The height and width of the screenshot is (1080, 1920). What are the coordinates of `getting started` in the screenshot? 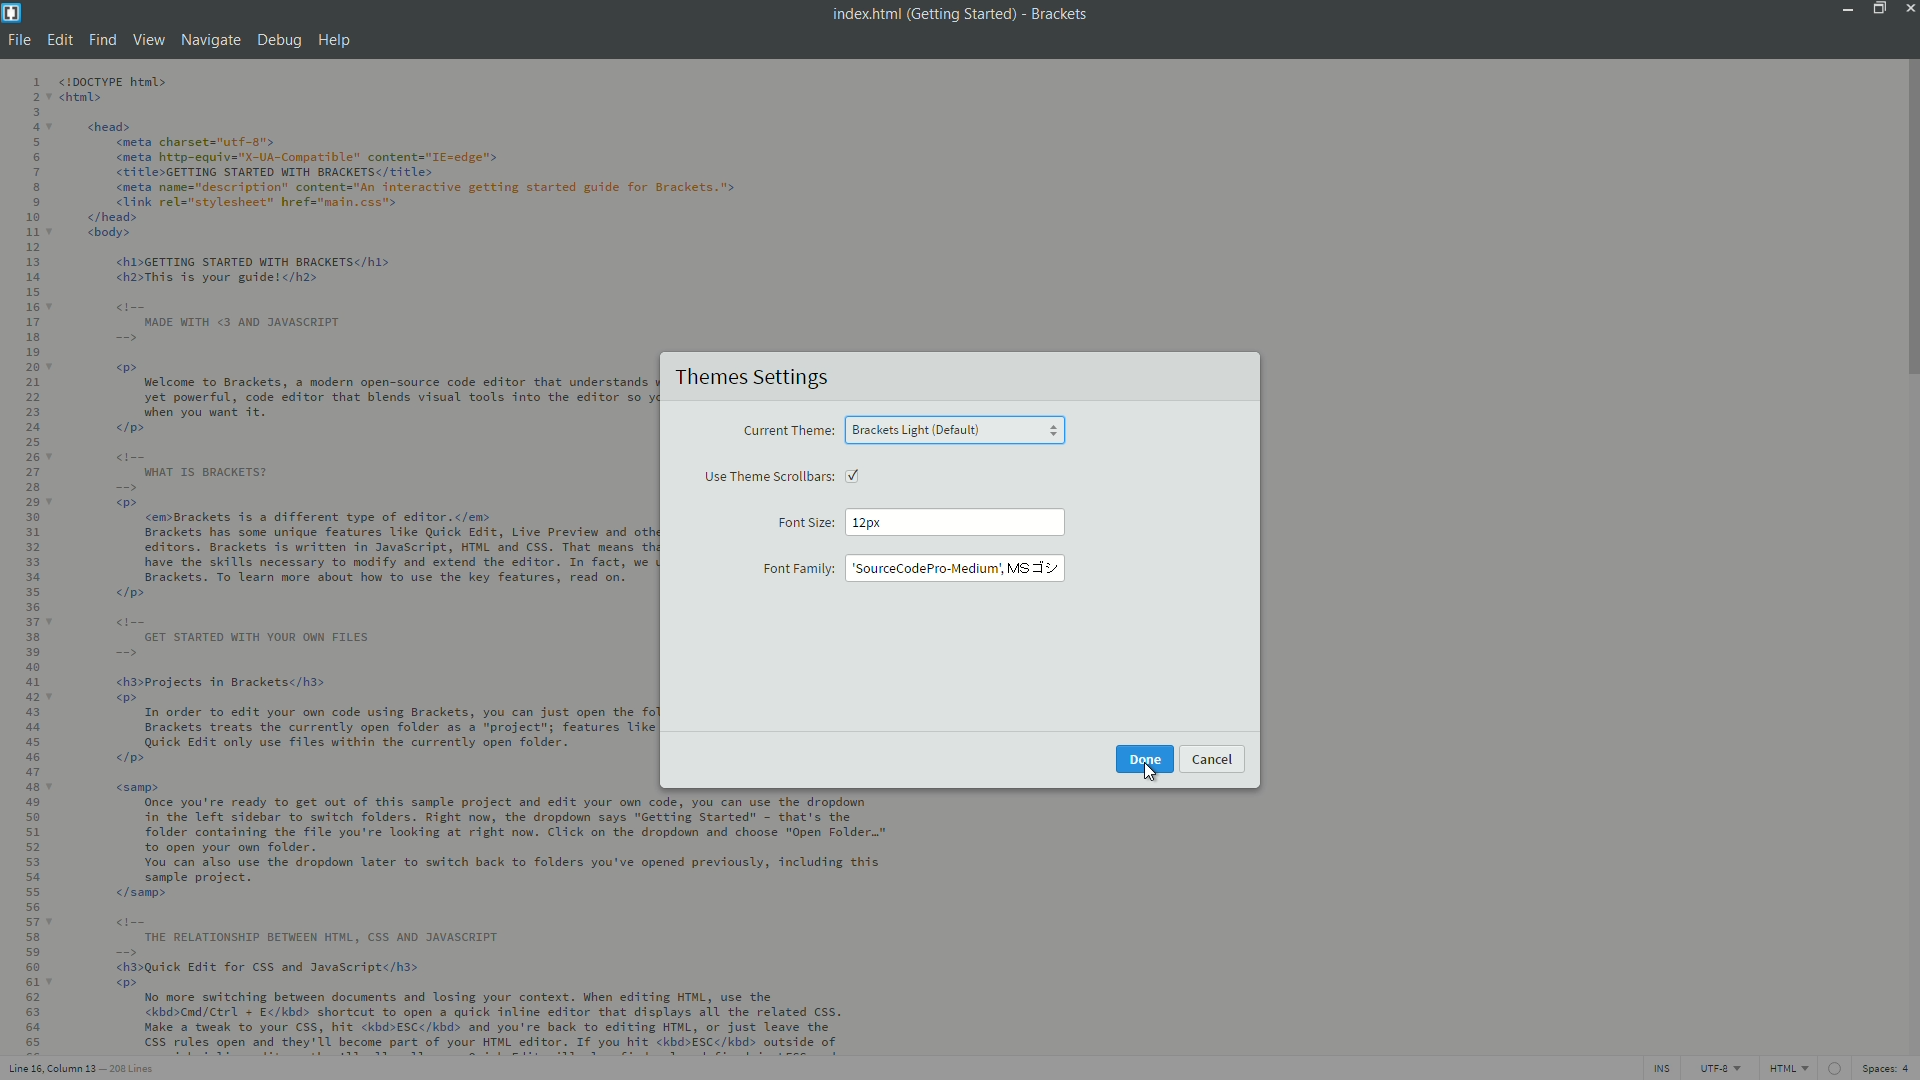 It's located at (961, 15).